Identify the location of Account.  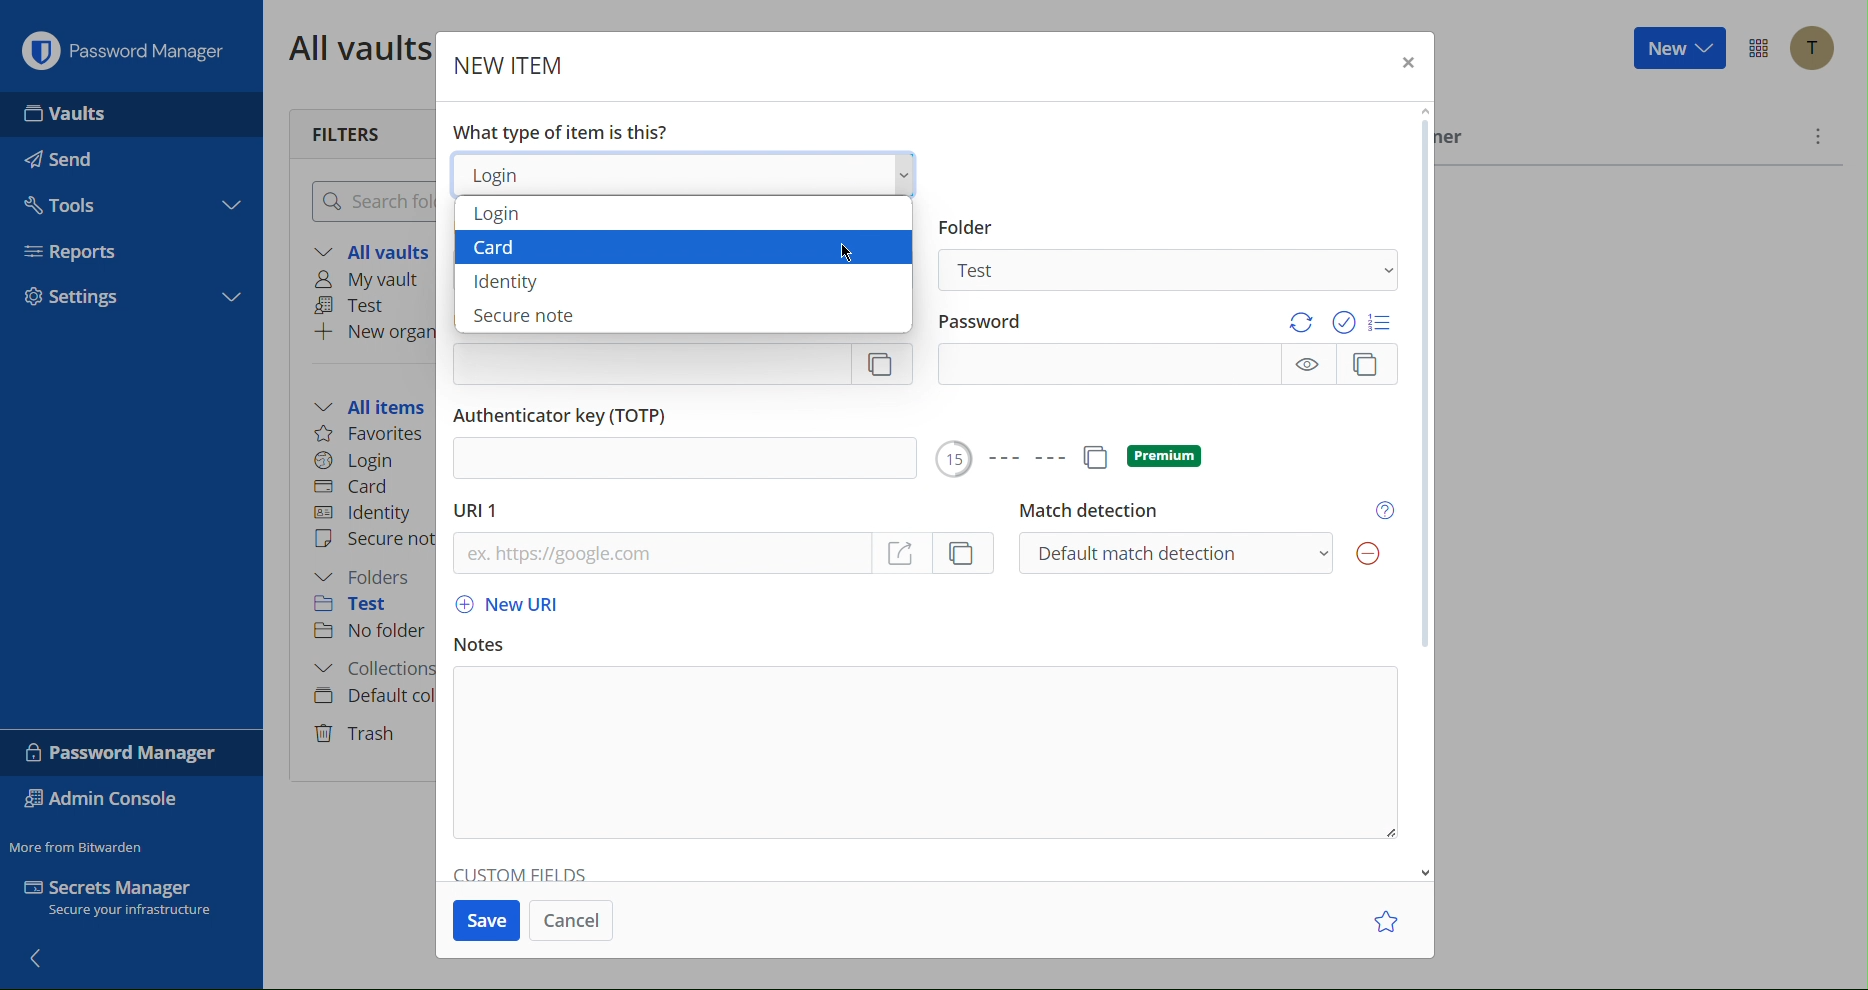
(1814, 48).